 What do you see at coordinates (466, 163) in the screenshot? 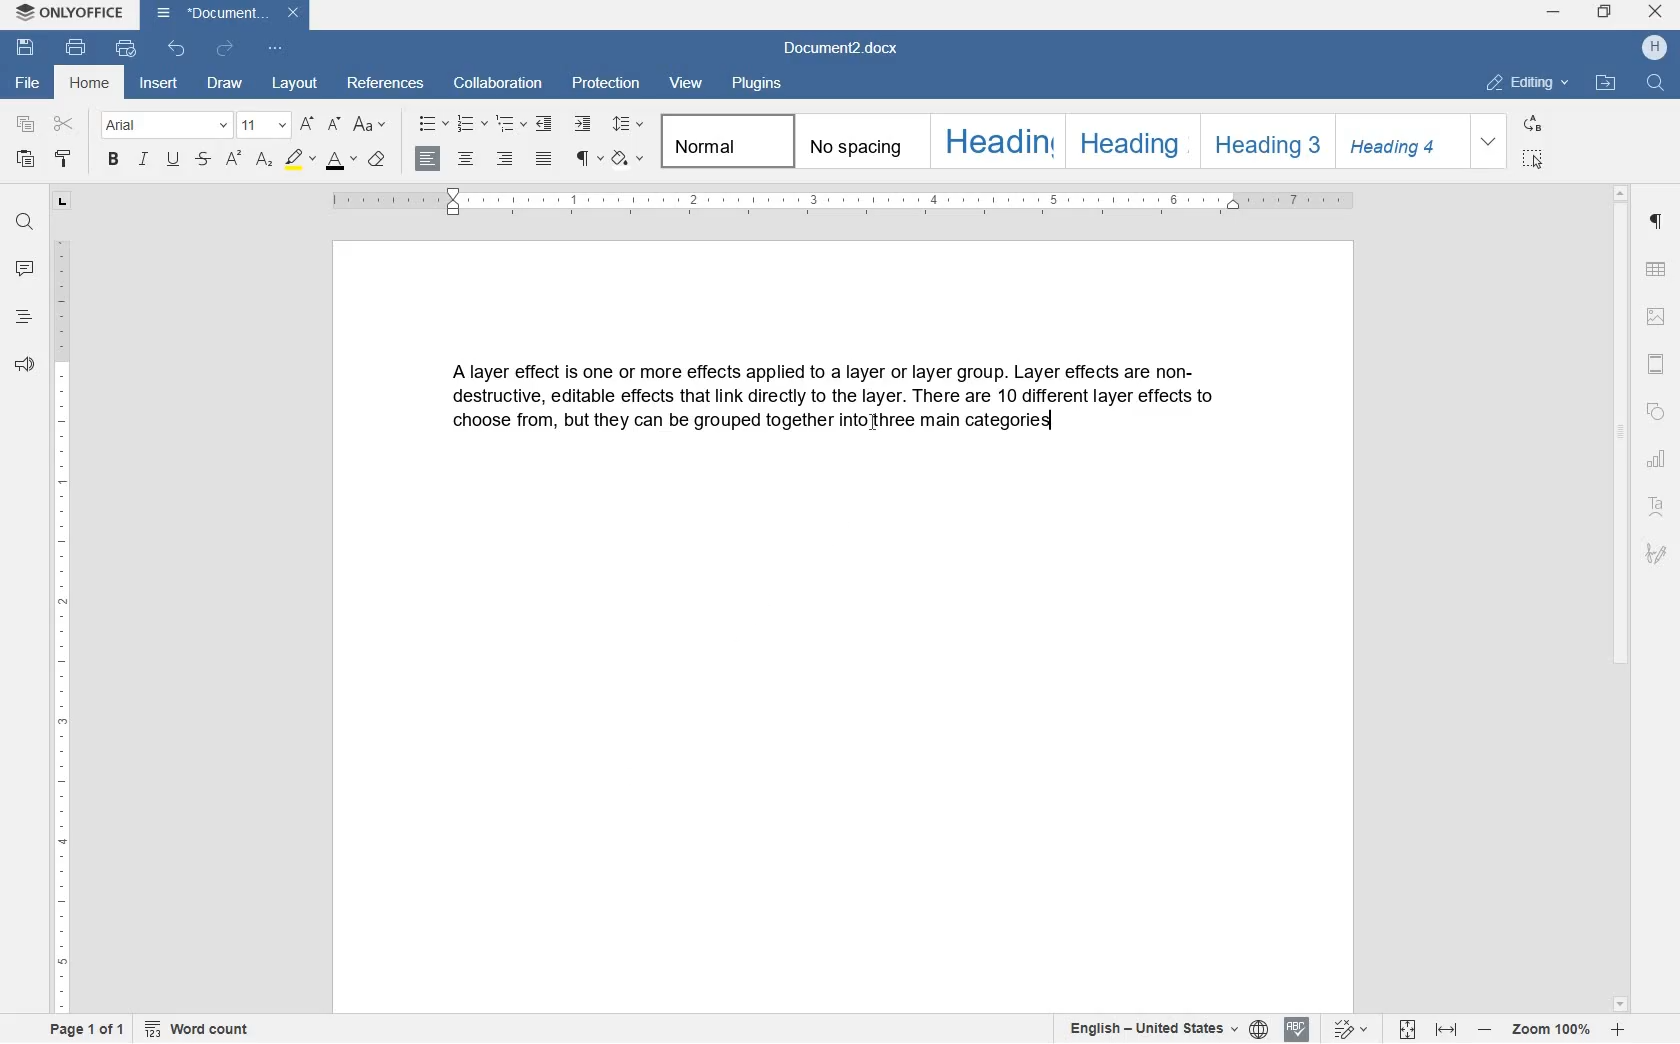
I see `align center` at bounding box center [466, 163].